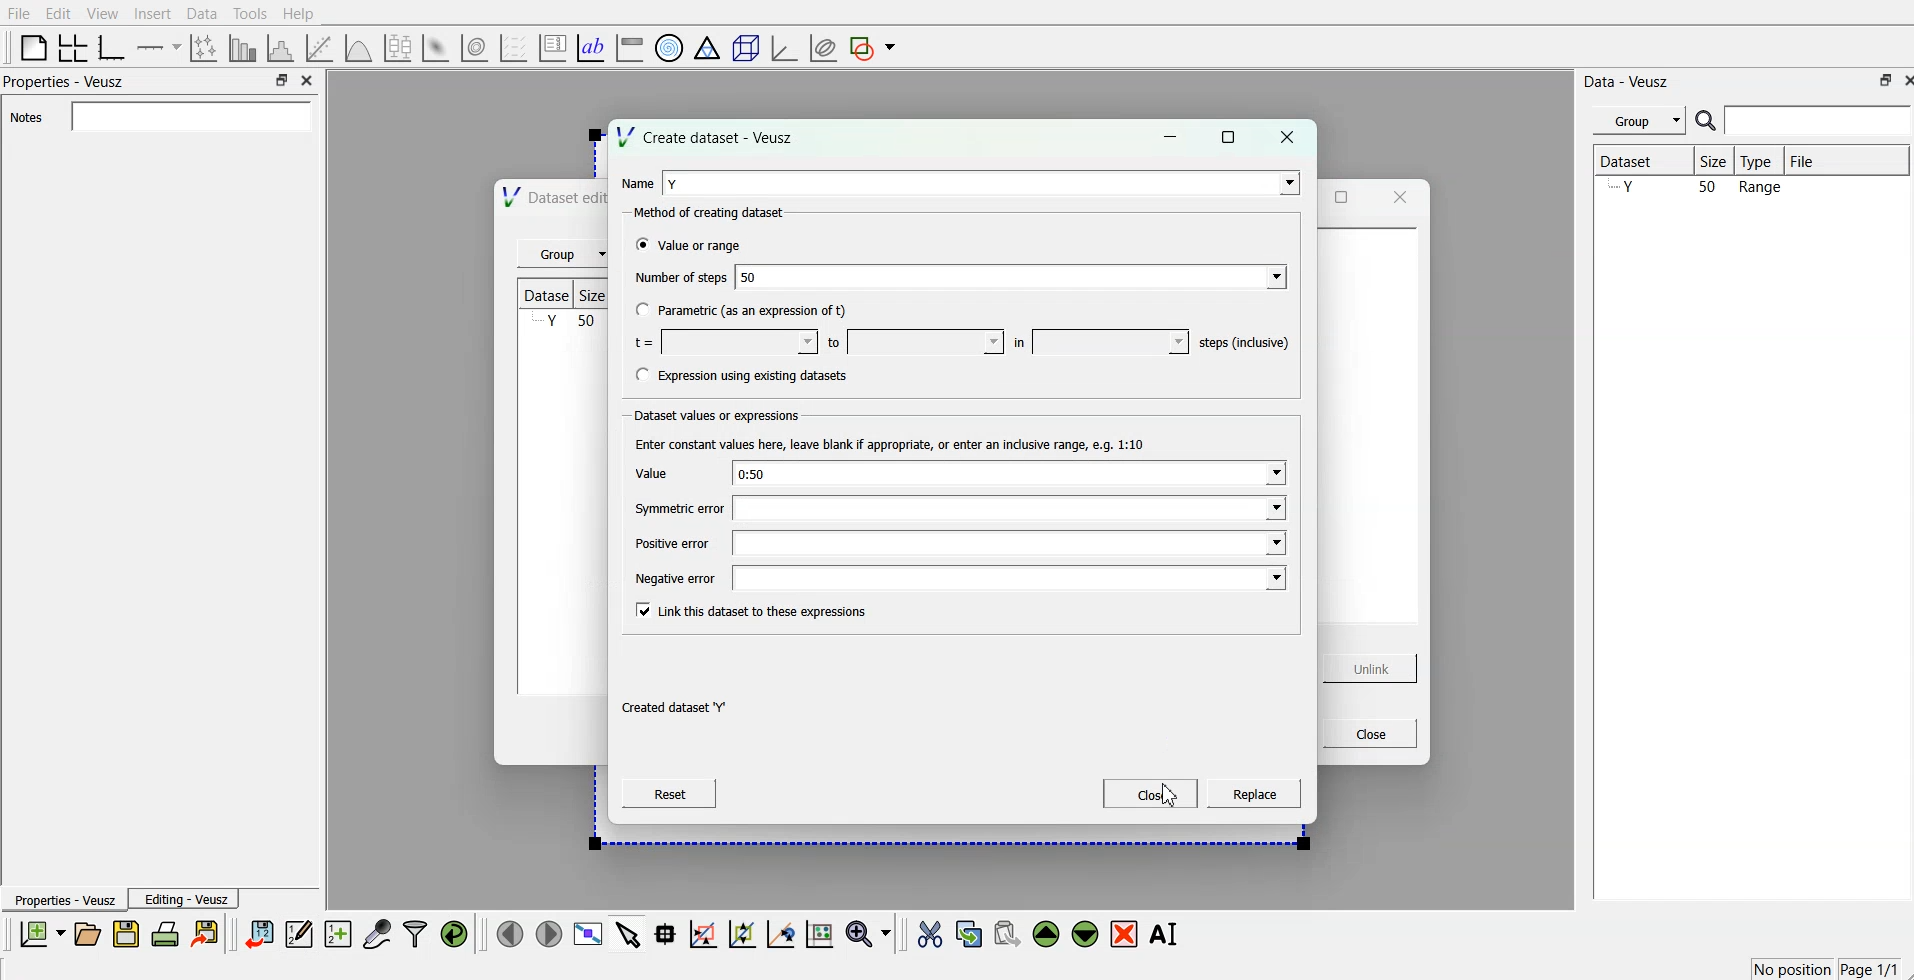  What do you see at coordinates (1809, 158) in the screenshot?
I see `File` at bounding box center [1809, 158].